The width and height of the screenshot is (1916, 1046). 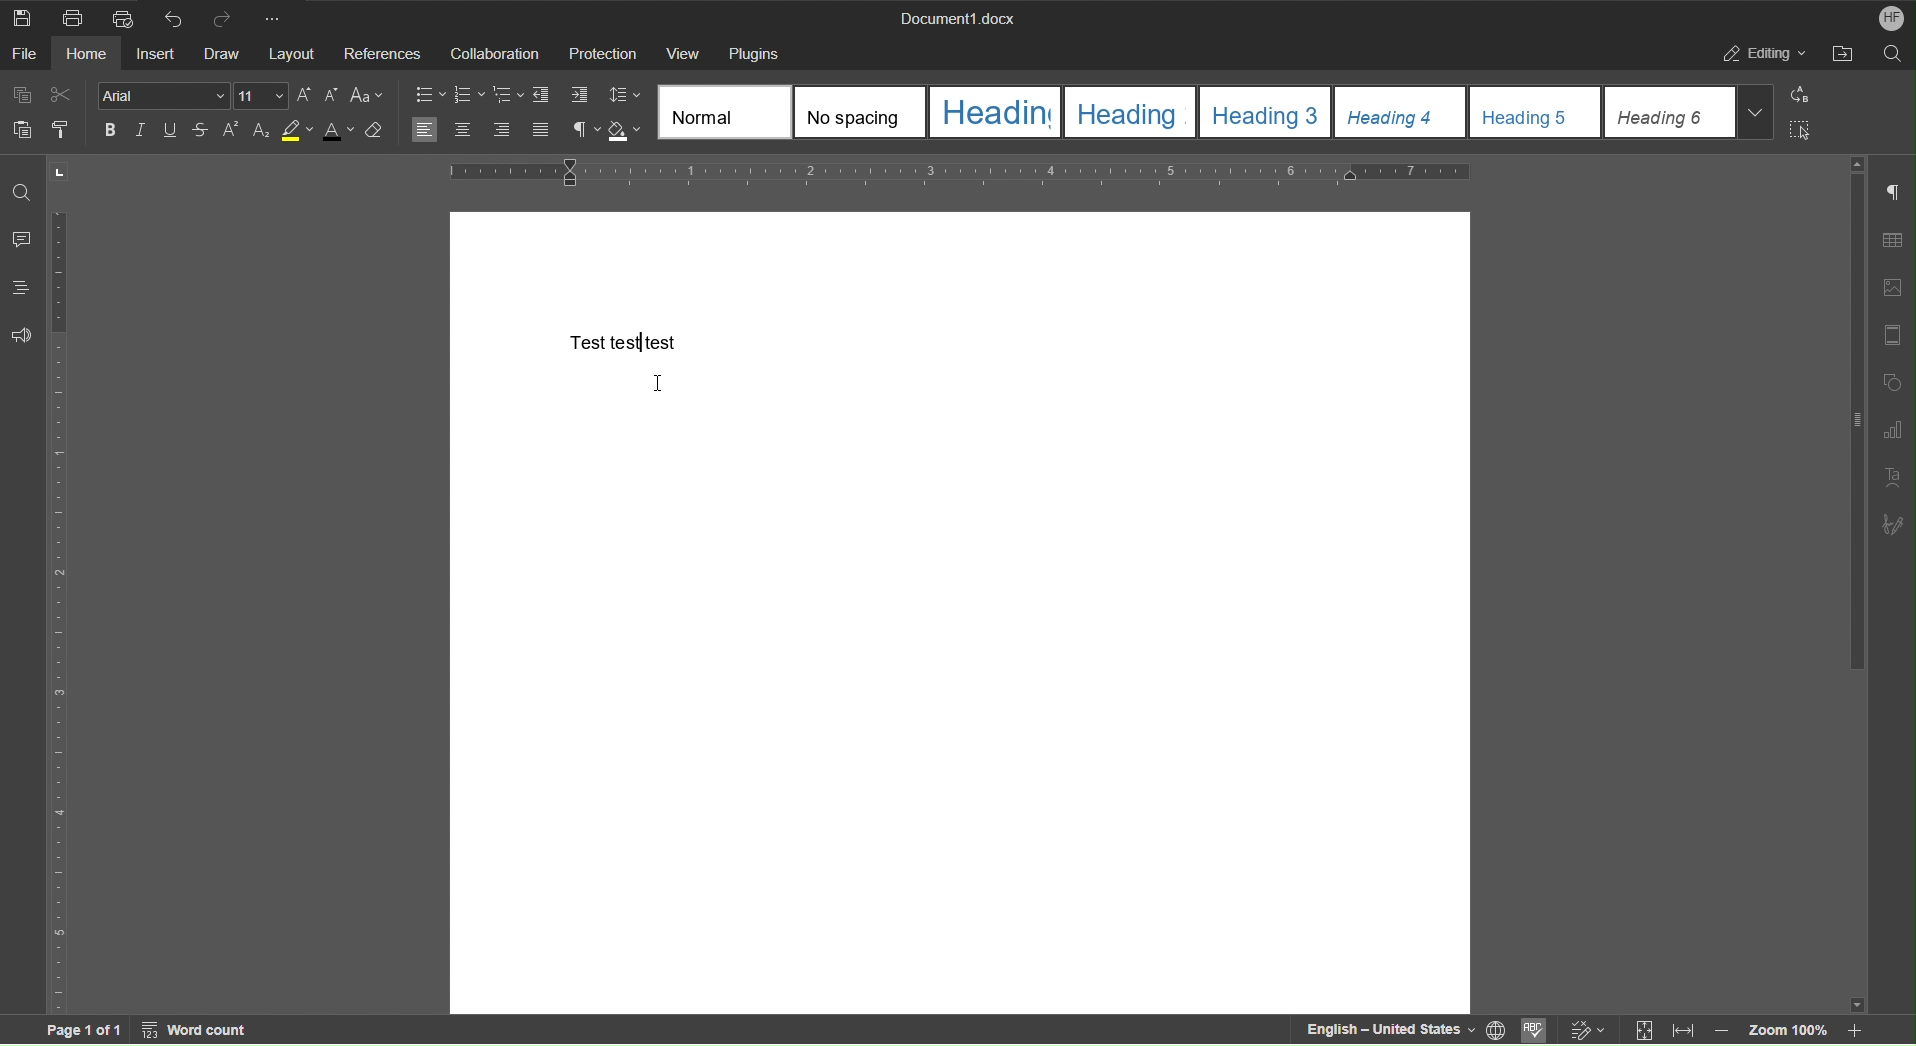 What do you see at coordinates (229, 54) in the screenshot?
I see `Draw` at bounding box center [229, 54].